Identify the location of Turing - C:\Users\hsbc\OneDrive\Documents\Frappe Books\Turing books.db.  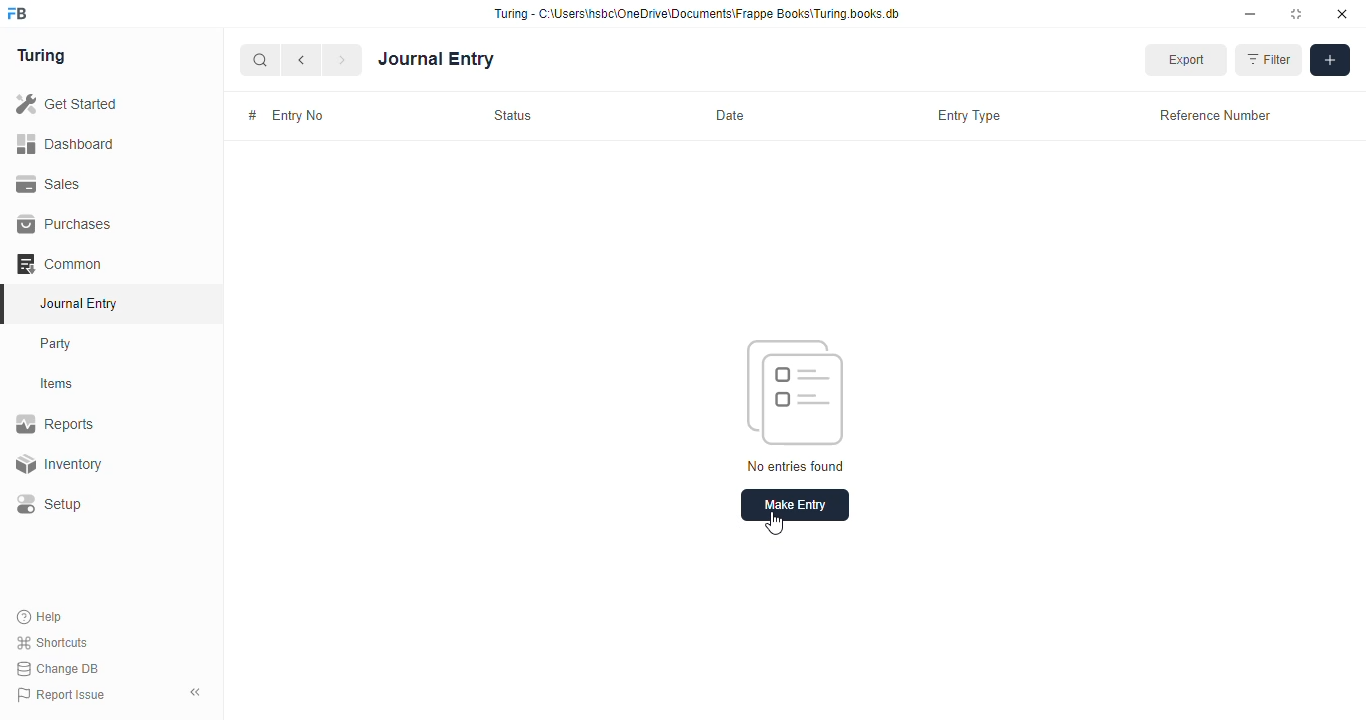
(696, 14).